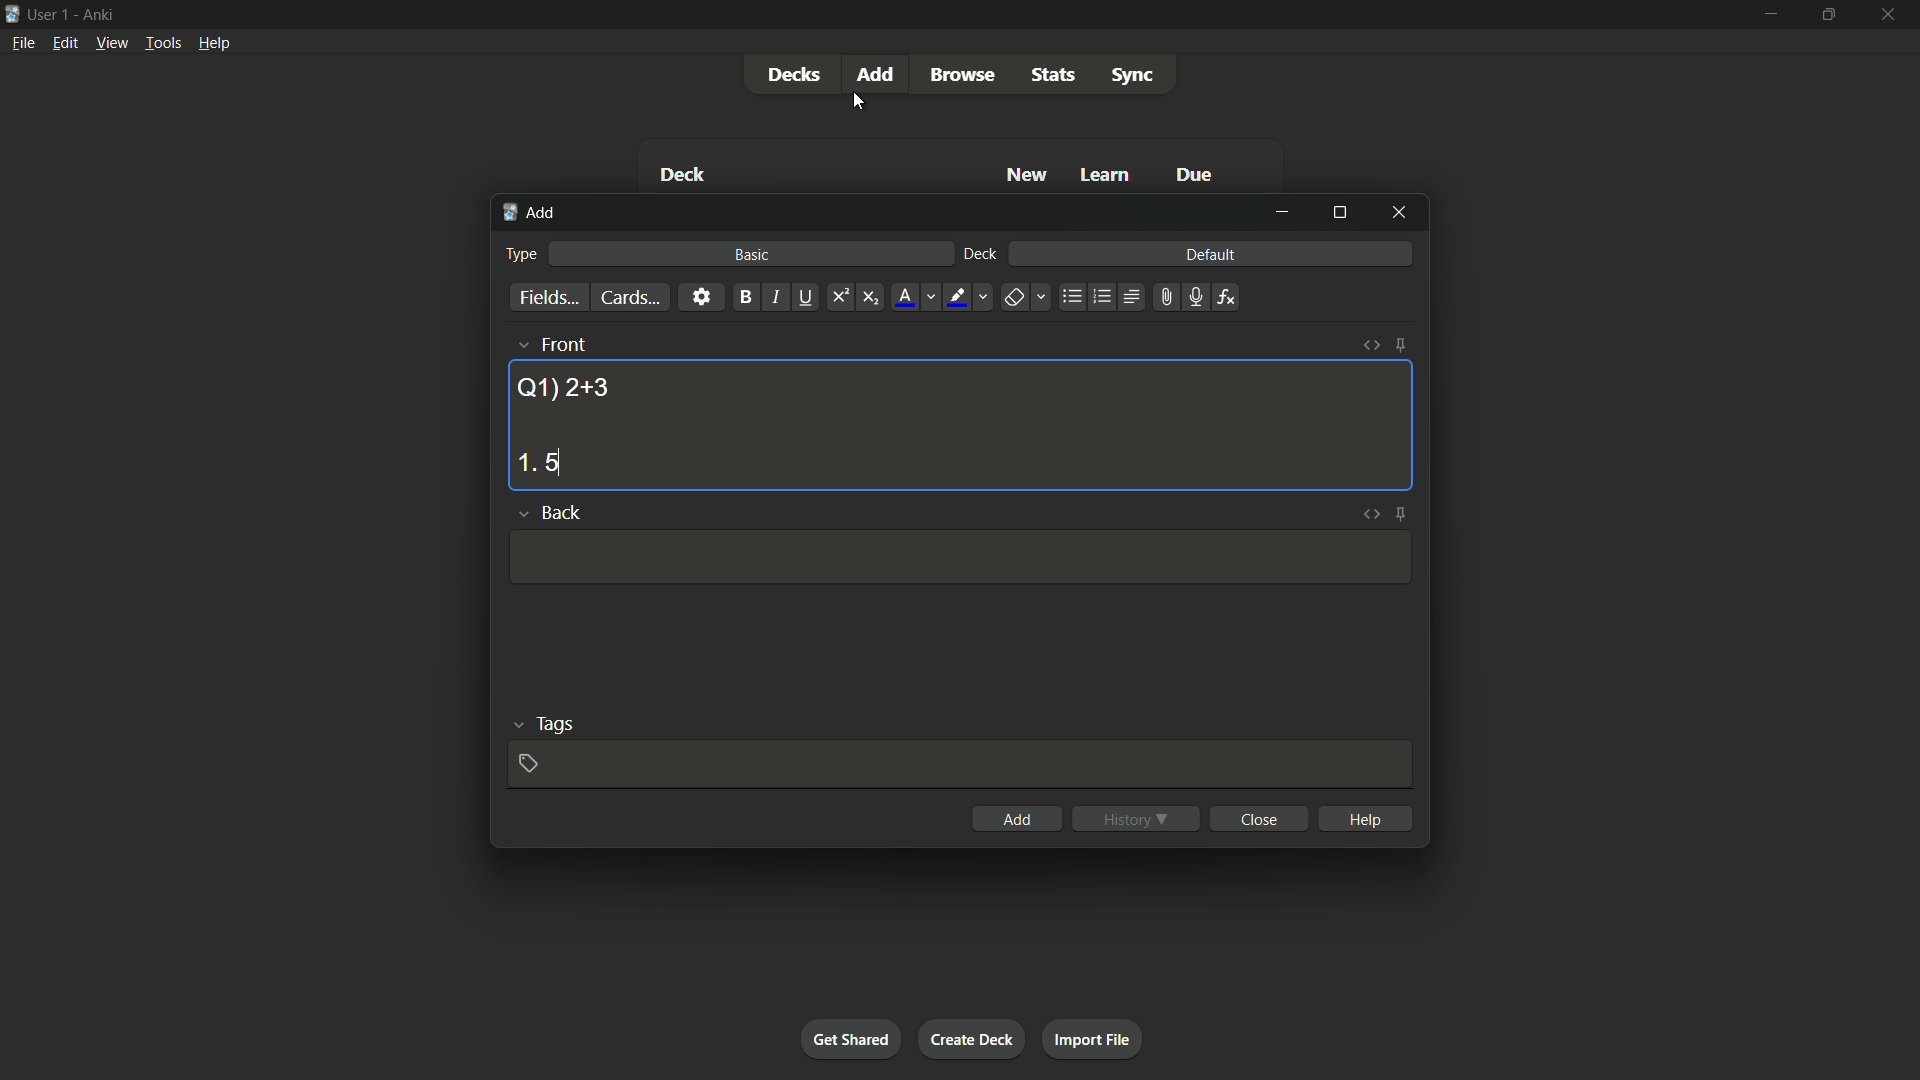 This screenshot has height=1080, width=1920. What do you see at coordinates (970, 1038) in the screenshot?
I see `create deck` at bounding box center [970, 1038].